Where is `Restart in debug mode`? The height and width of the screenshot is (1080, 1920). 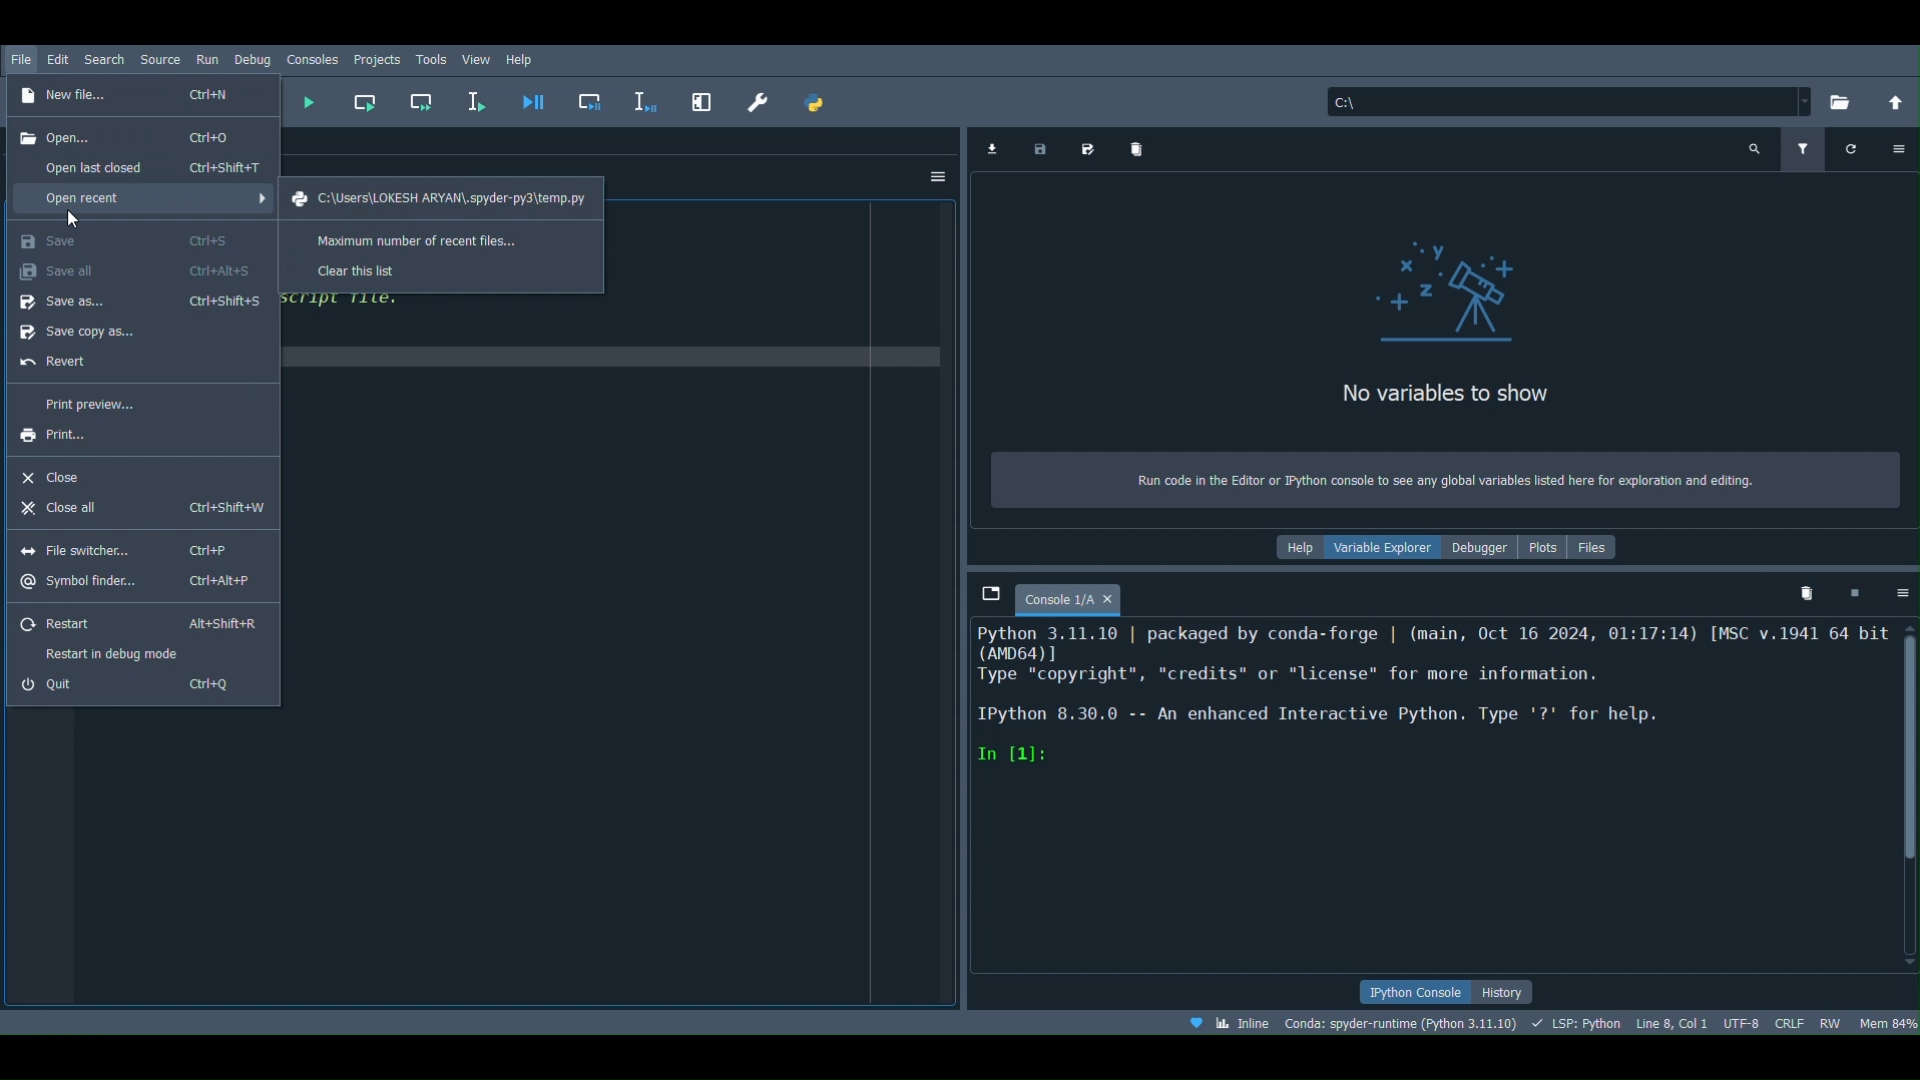
Restart in debug mode is located at coordinates (119, 653).